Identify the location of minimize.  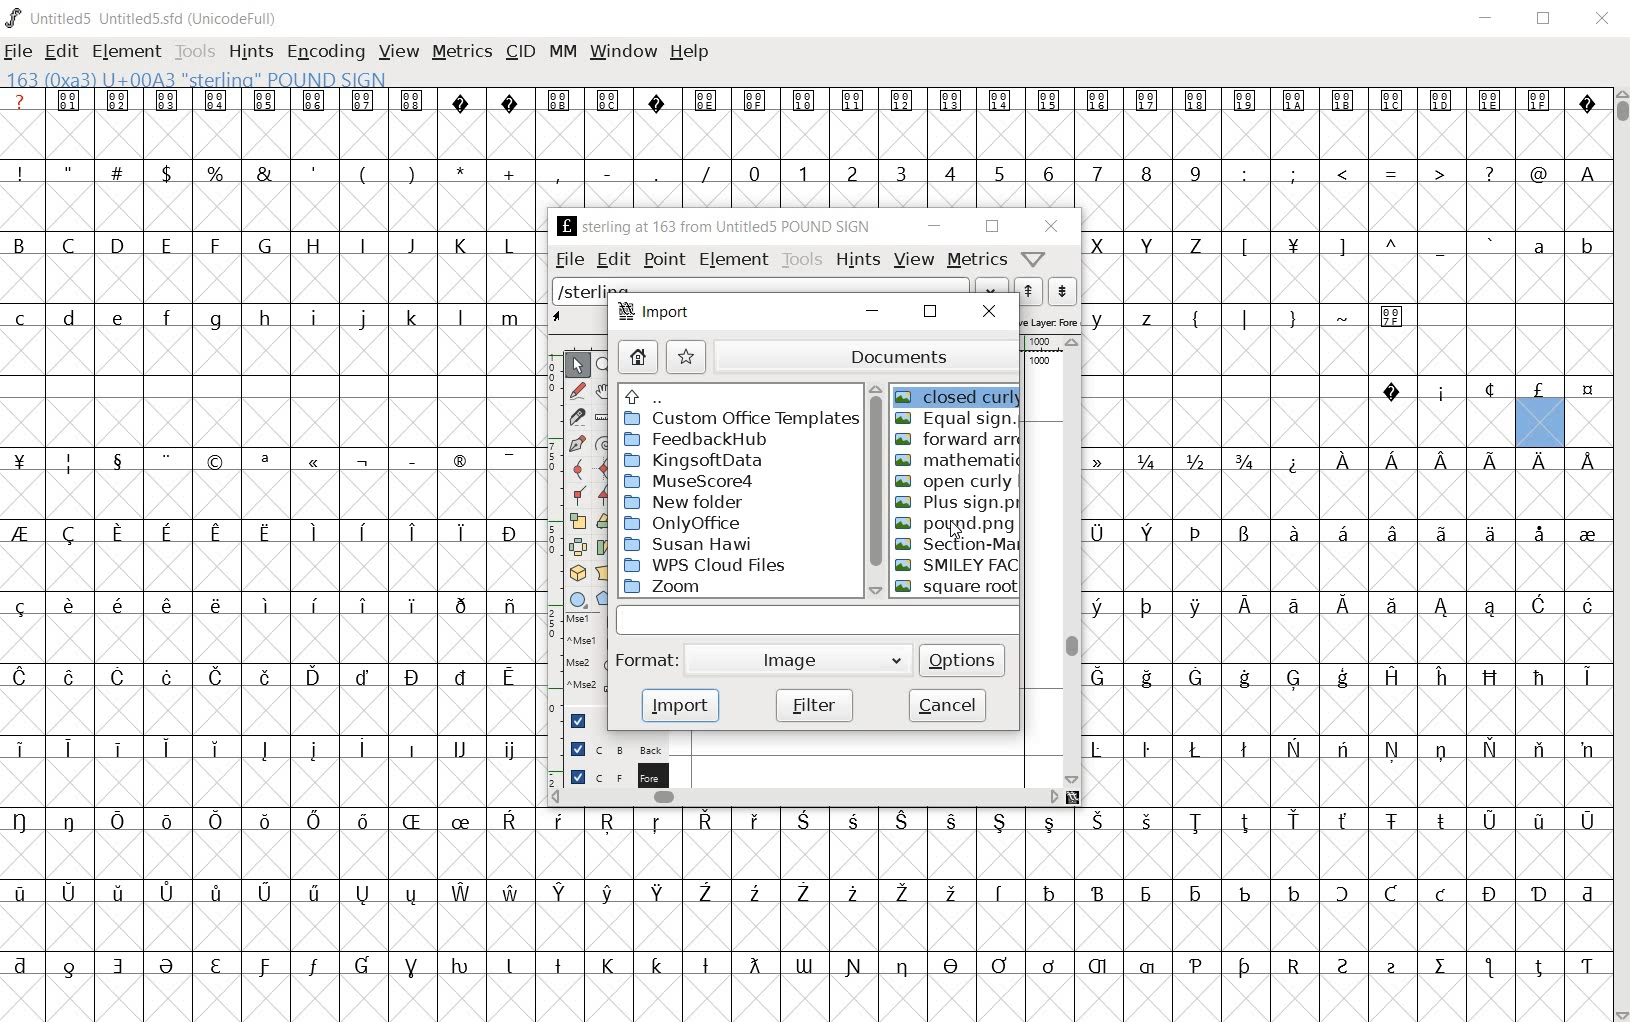
(1490, 20).